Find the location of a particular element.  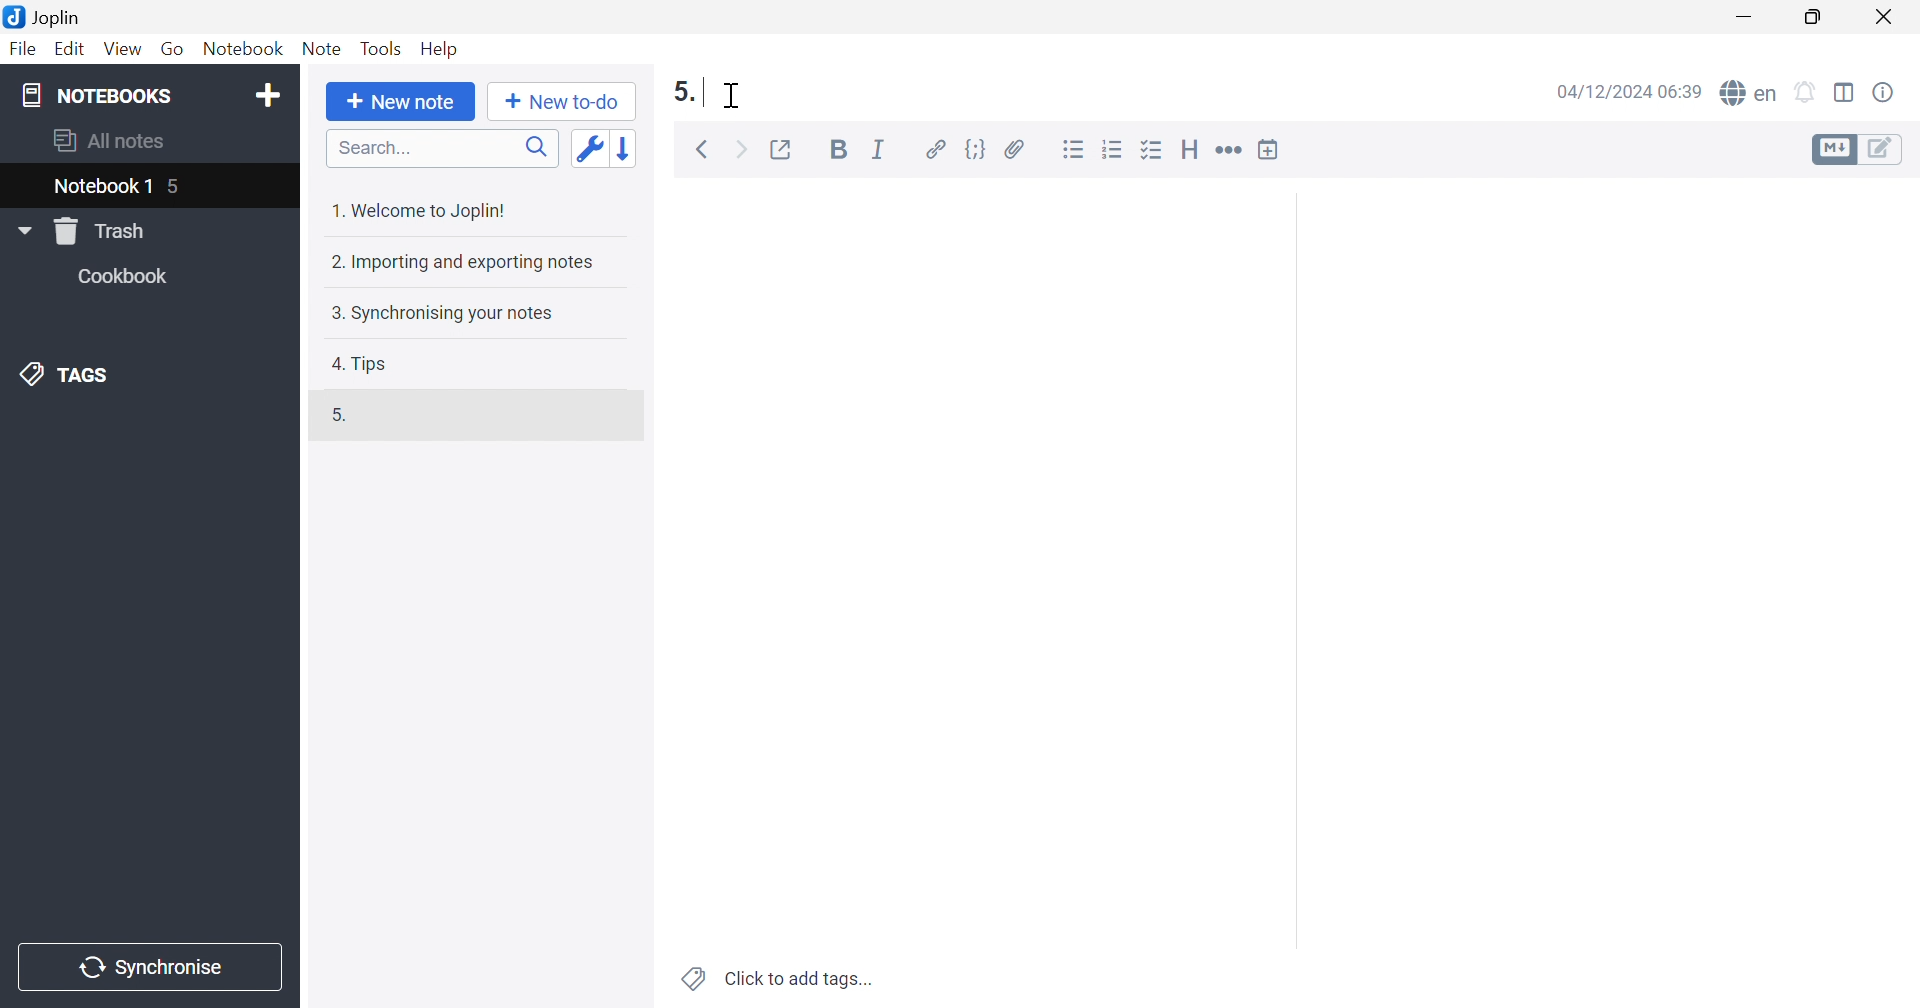

Toggle editors is located at coordinates (1861, 151).